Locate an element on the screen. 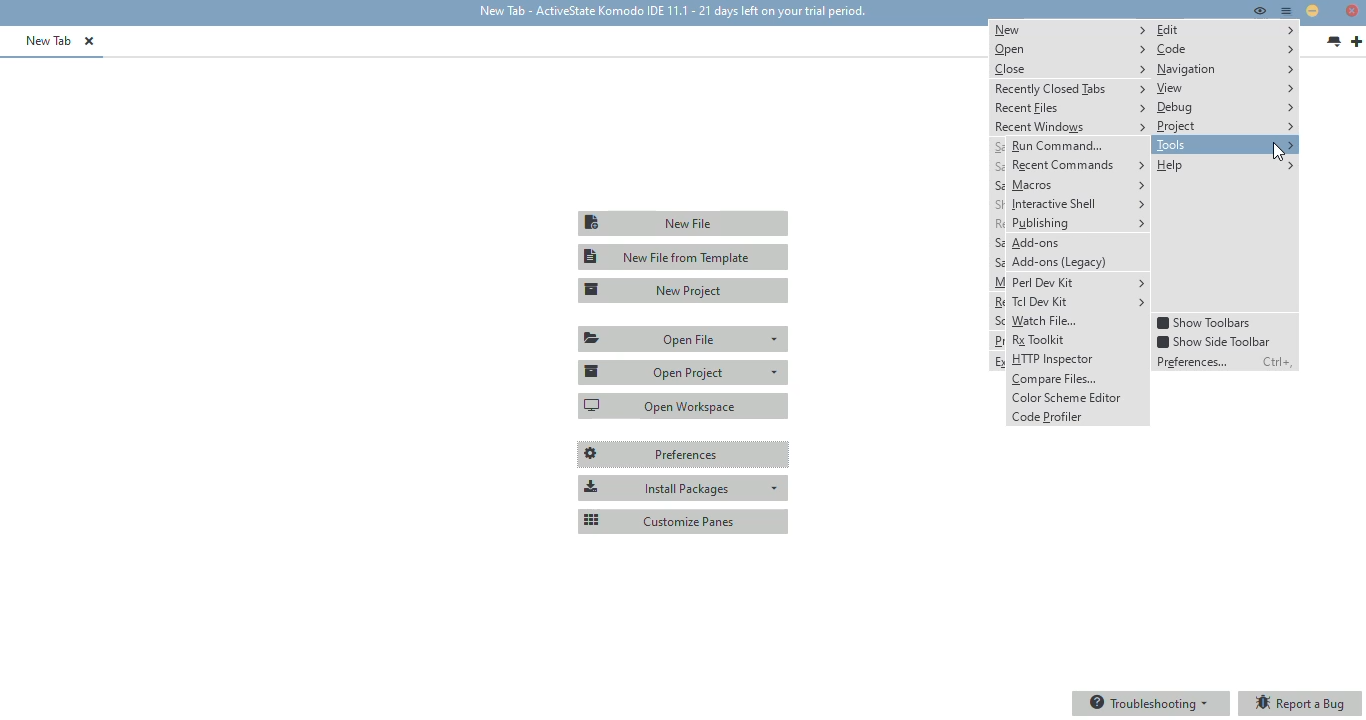 The height and width of the screenshot is (720, 1366). Add-ons (Legacy) is located at coordinates (1079, 262).